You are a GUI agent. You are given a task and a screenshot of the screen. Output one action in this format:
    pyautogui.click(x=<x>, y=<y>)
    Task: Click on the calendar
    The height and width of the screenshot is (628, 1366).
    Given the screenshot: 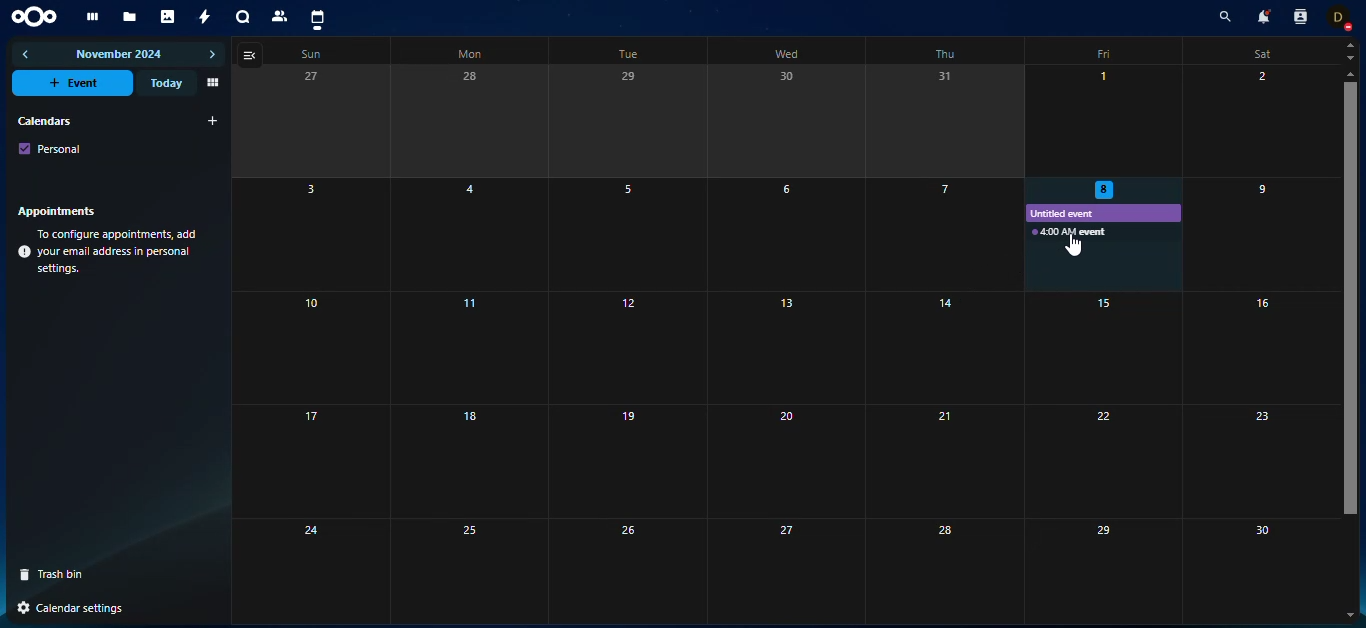 What is the action you would take?
    pyautogui.click(x=317, y=19)
    